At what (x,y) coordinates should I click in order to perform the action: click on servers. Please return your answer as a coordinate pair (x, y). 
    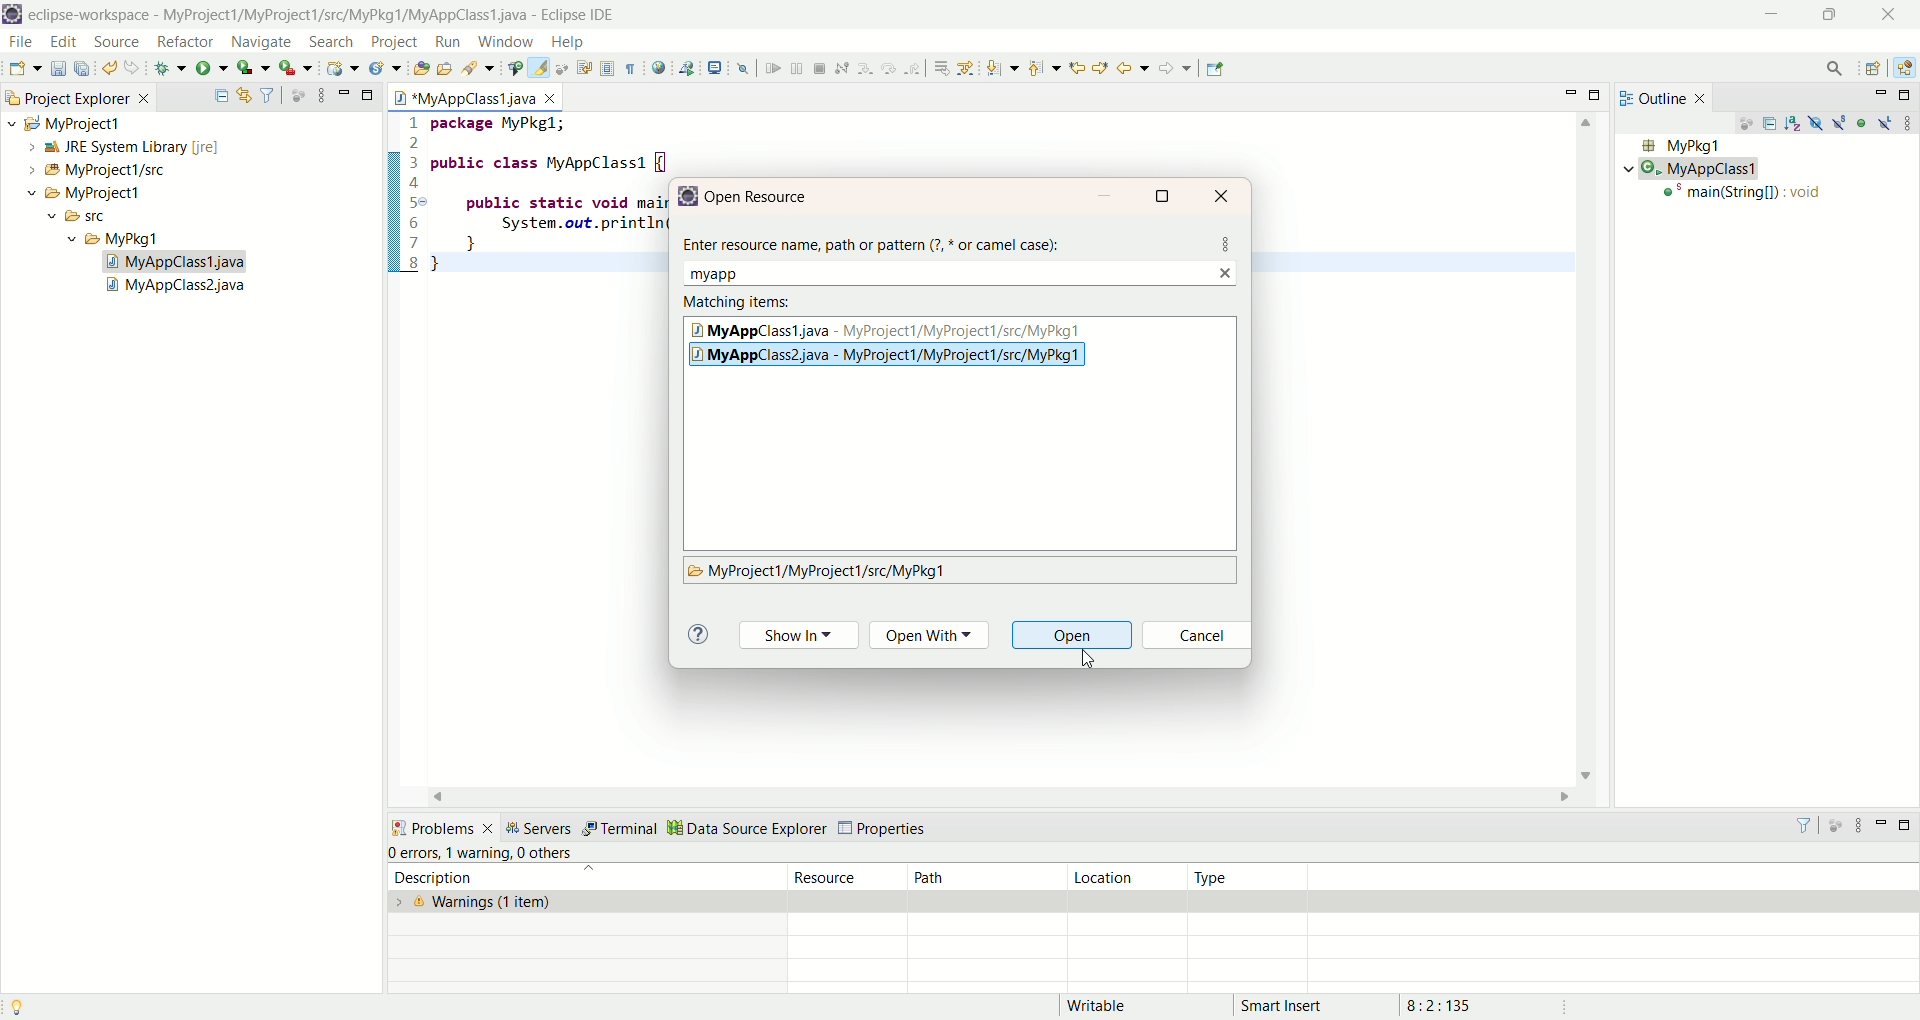
    Looking at the image, I should click on (539, 827).